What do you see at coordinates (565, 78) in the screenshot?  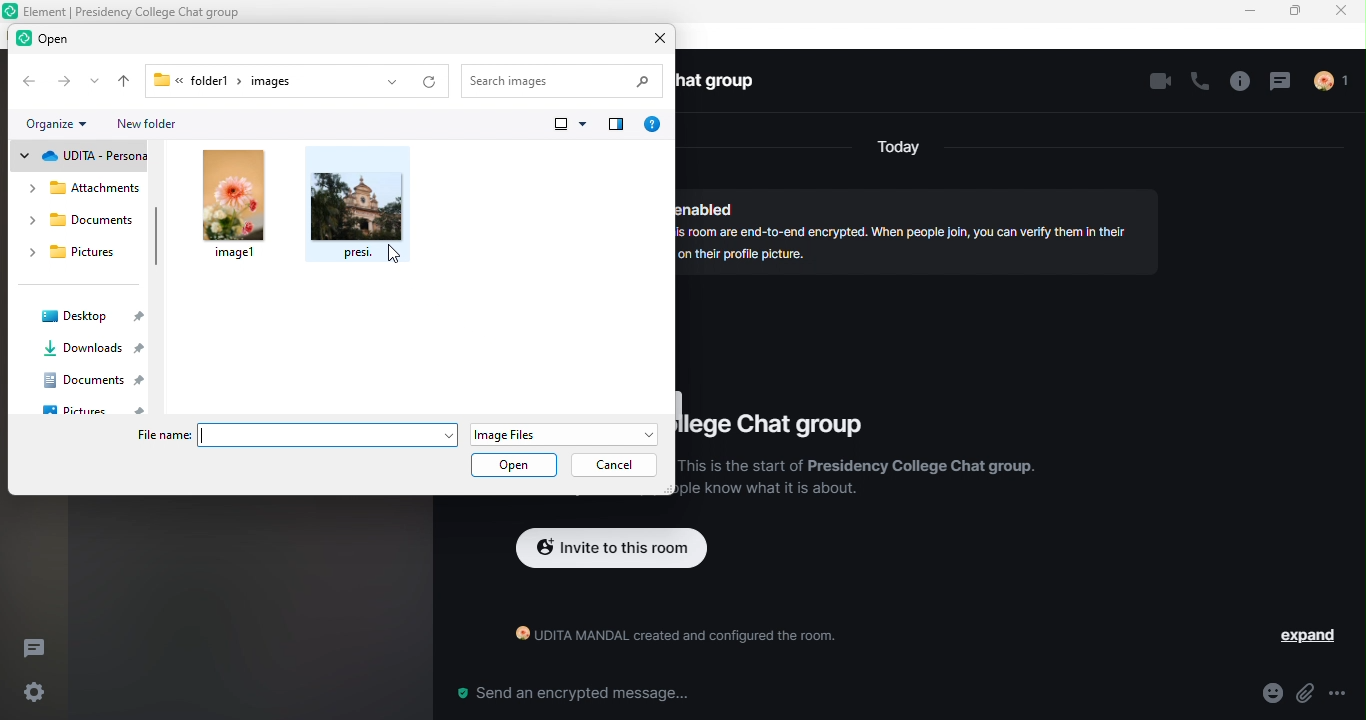 I see `search` at bounding box center [565, 78].